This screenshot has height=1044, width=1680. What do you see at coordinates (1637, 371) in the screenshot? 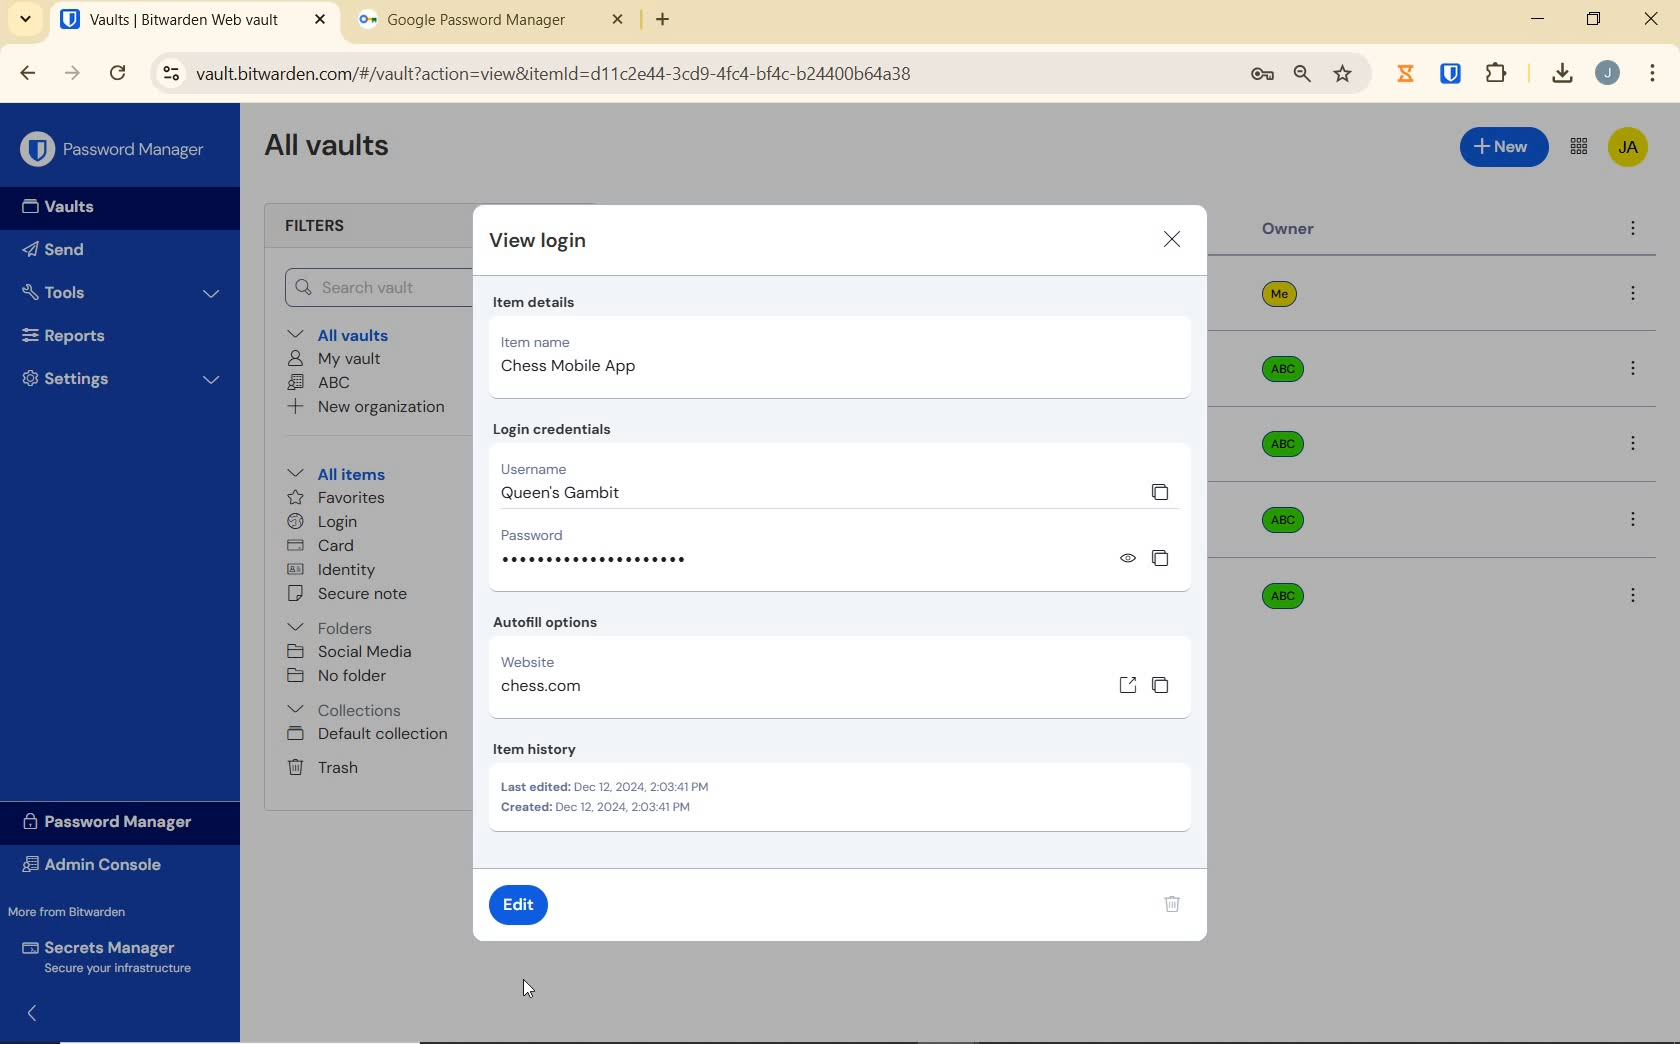
I see `option` at bounding box center [1637, 371].